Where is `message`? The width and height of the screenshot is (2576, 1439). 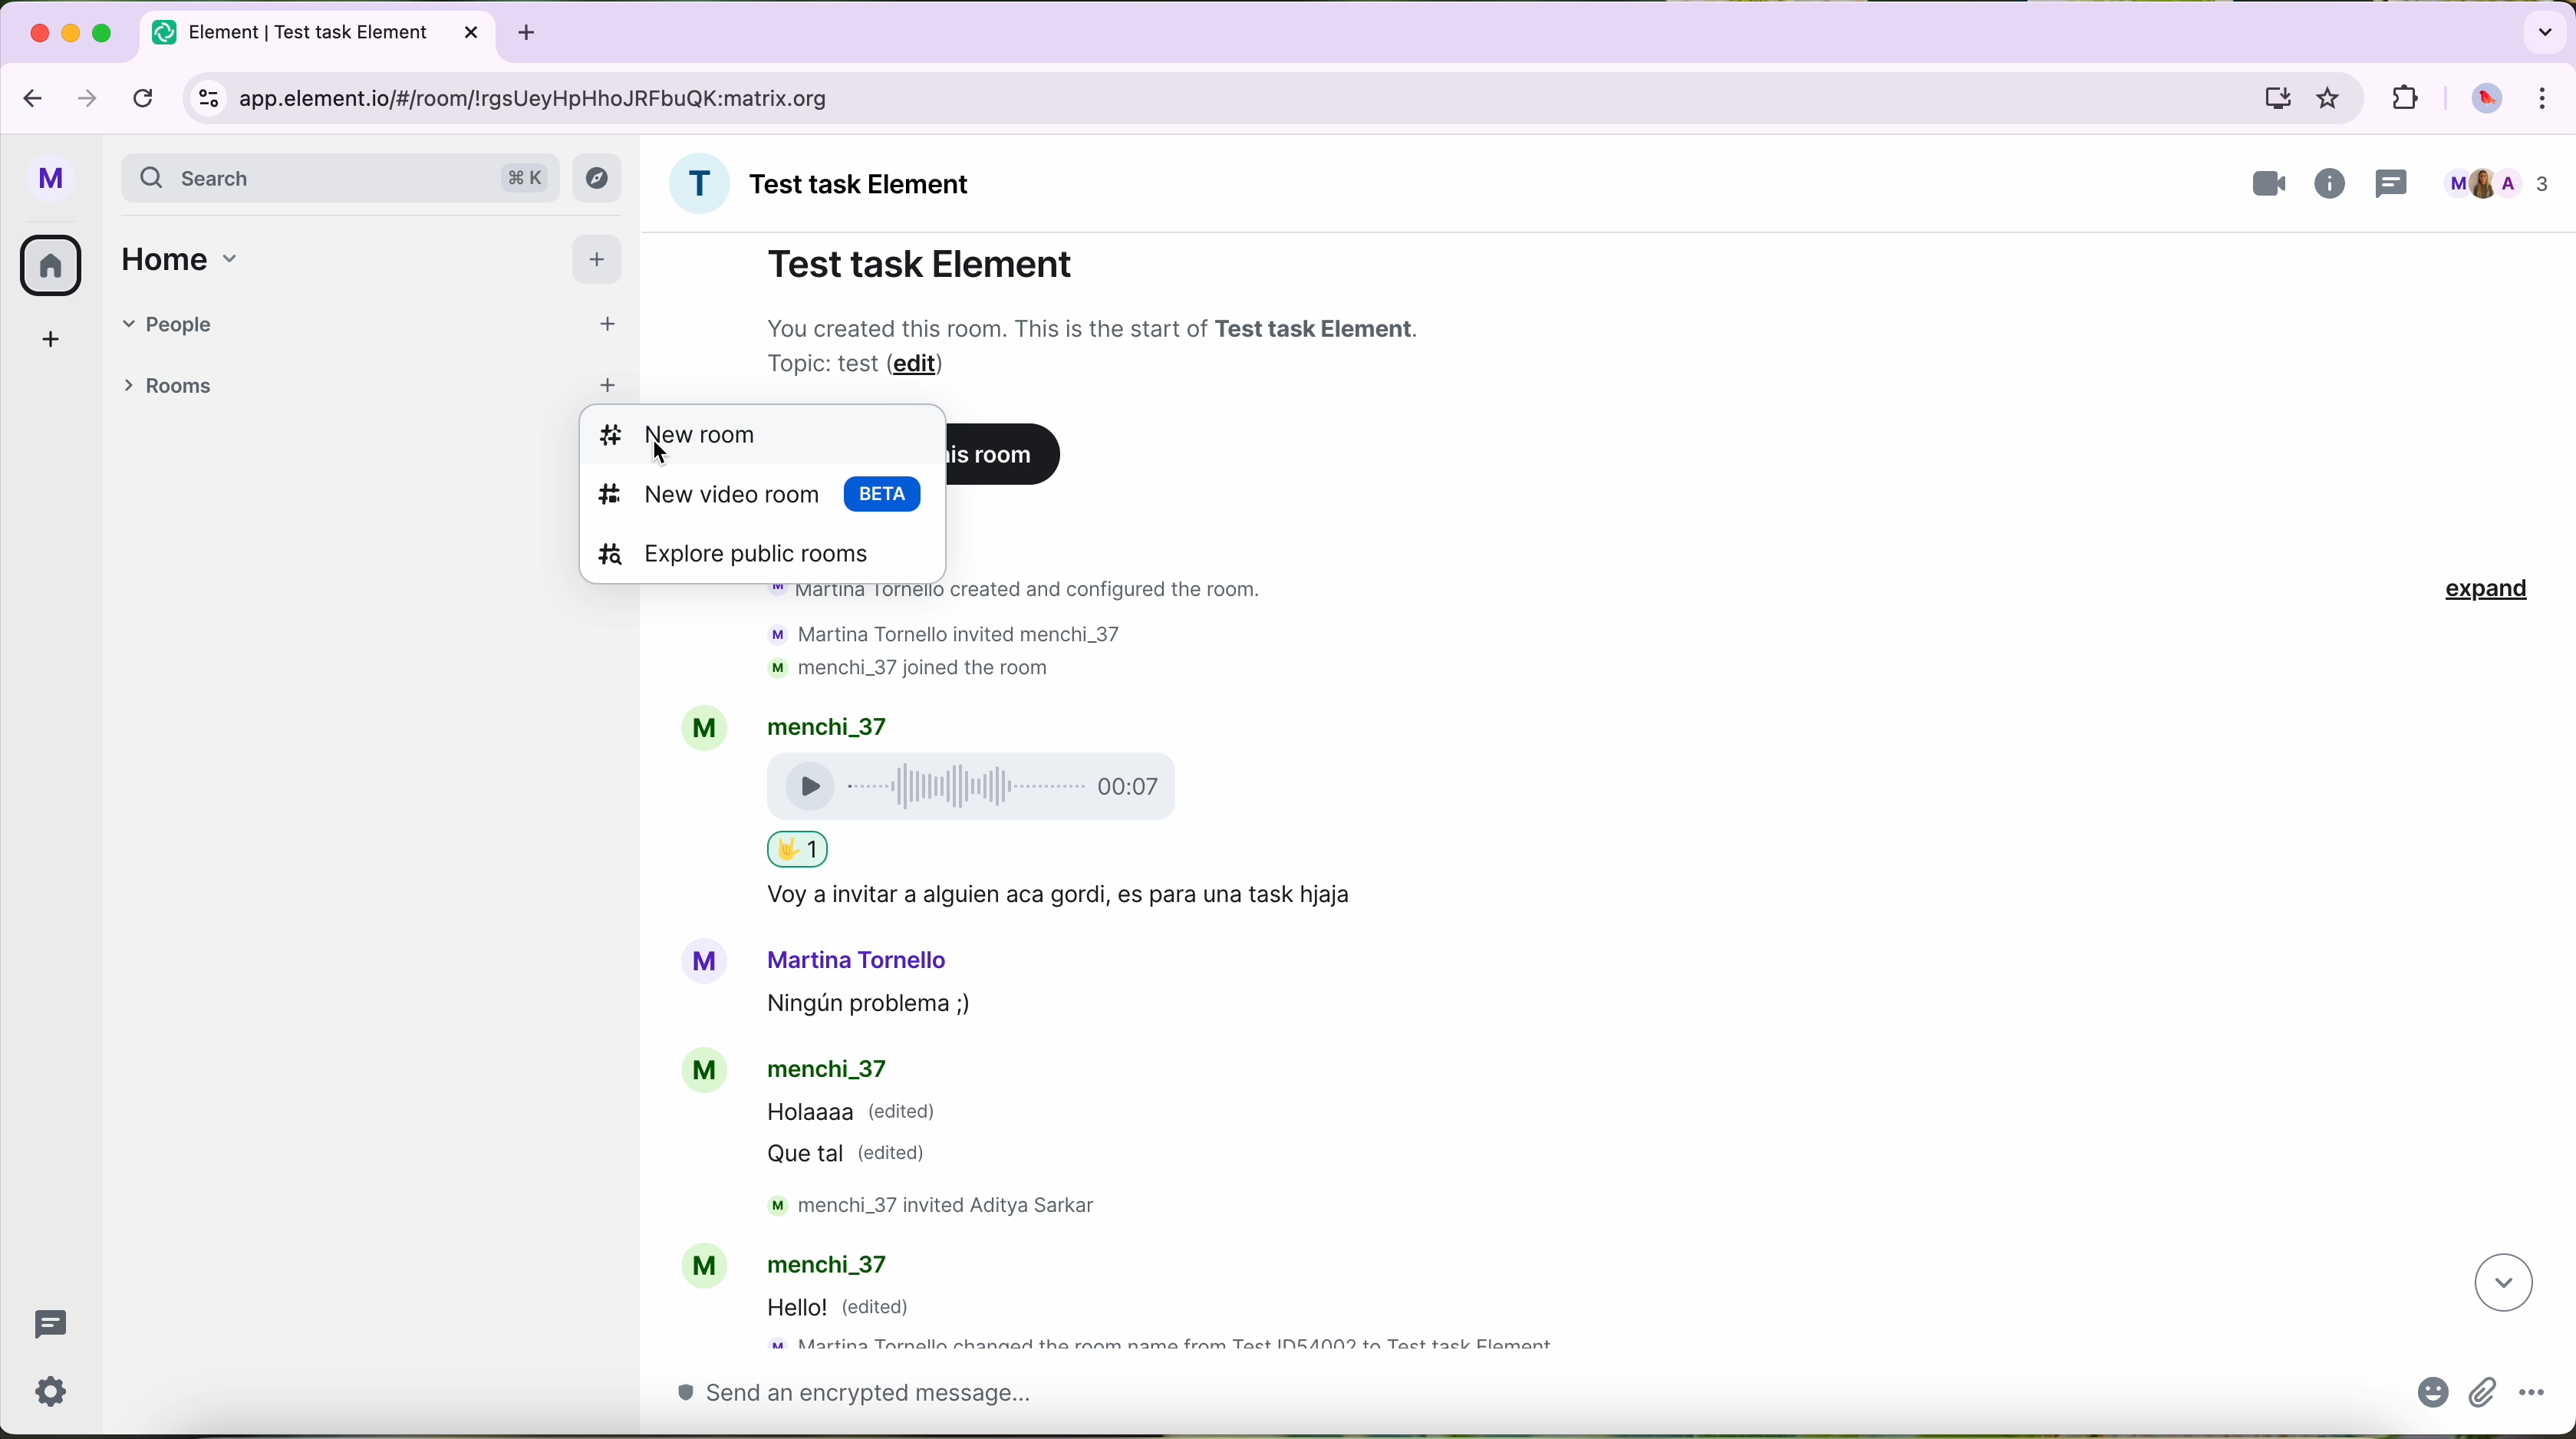 message is located at coordinates (872, 1139).